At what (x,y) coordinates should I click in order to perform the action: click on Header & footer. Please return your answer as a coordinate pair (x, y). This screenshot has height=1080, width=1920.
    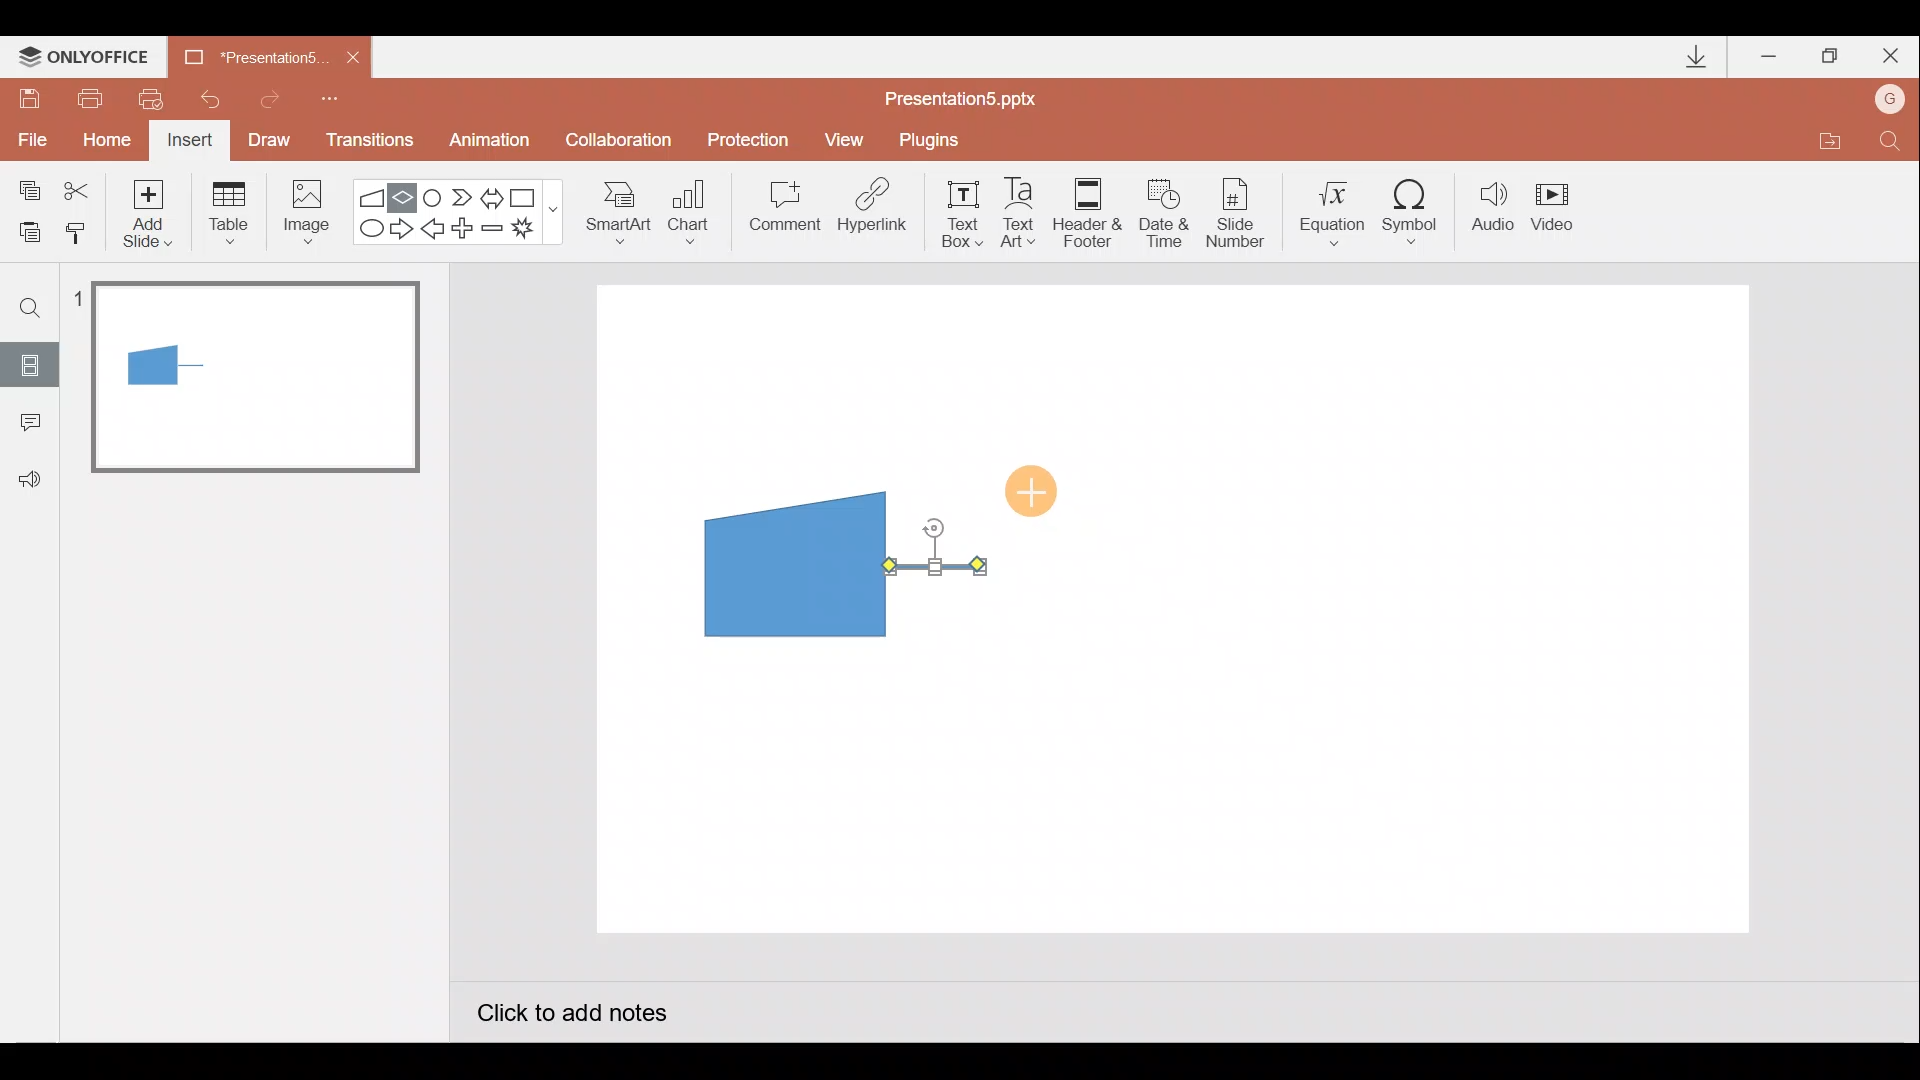
    Looking at the image, I should click on (1086, 211).